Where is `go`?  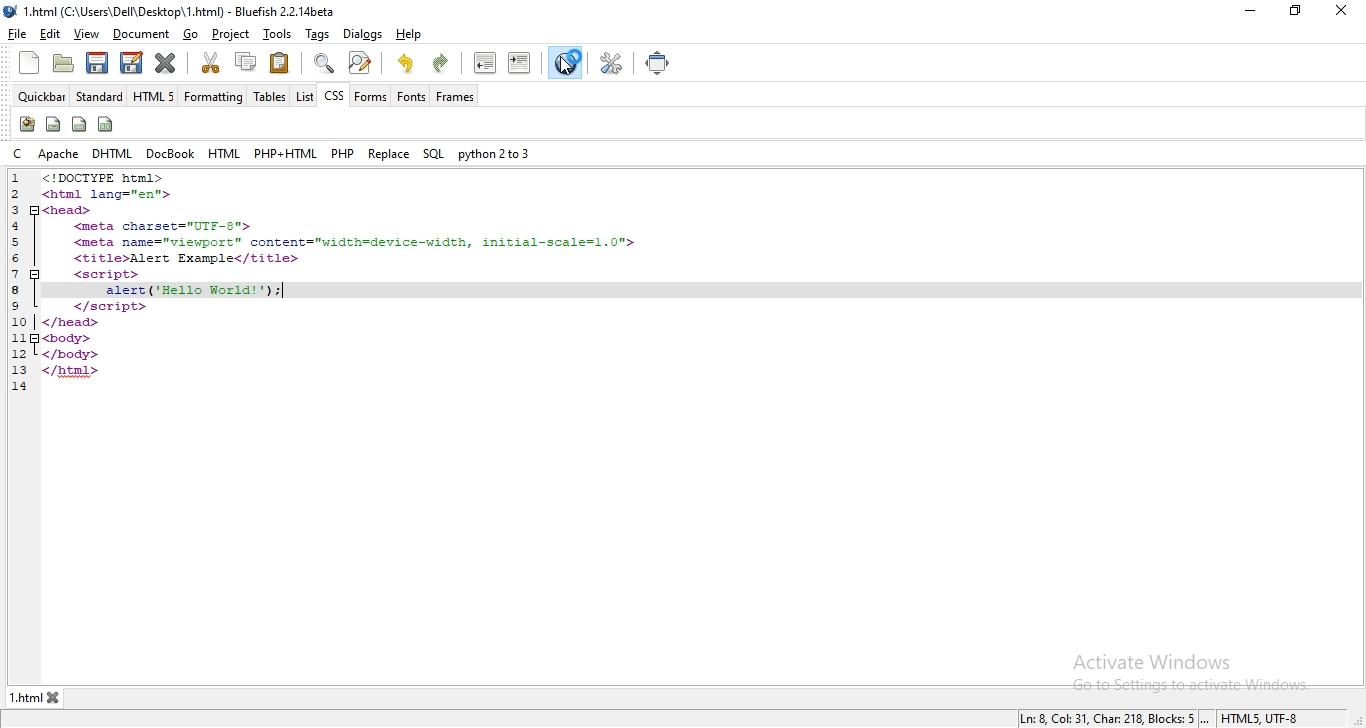 go is located at coordinates (191, 35).